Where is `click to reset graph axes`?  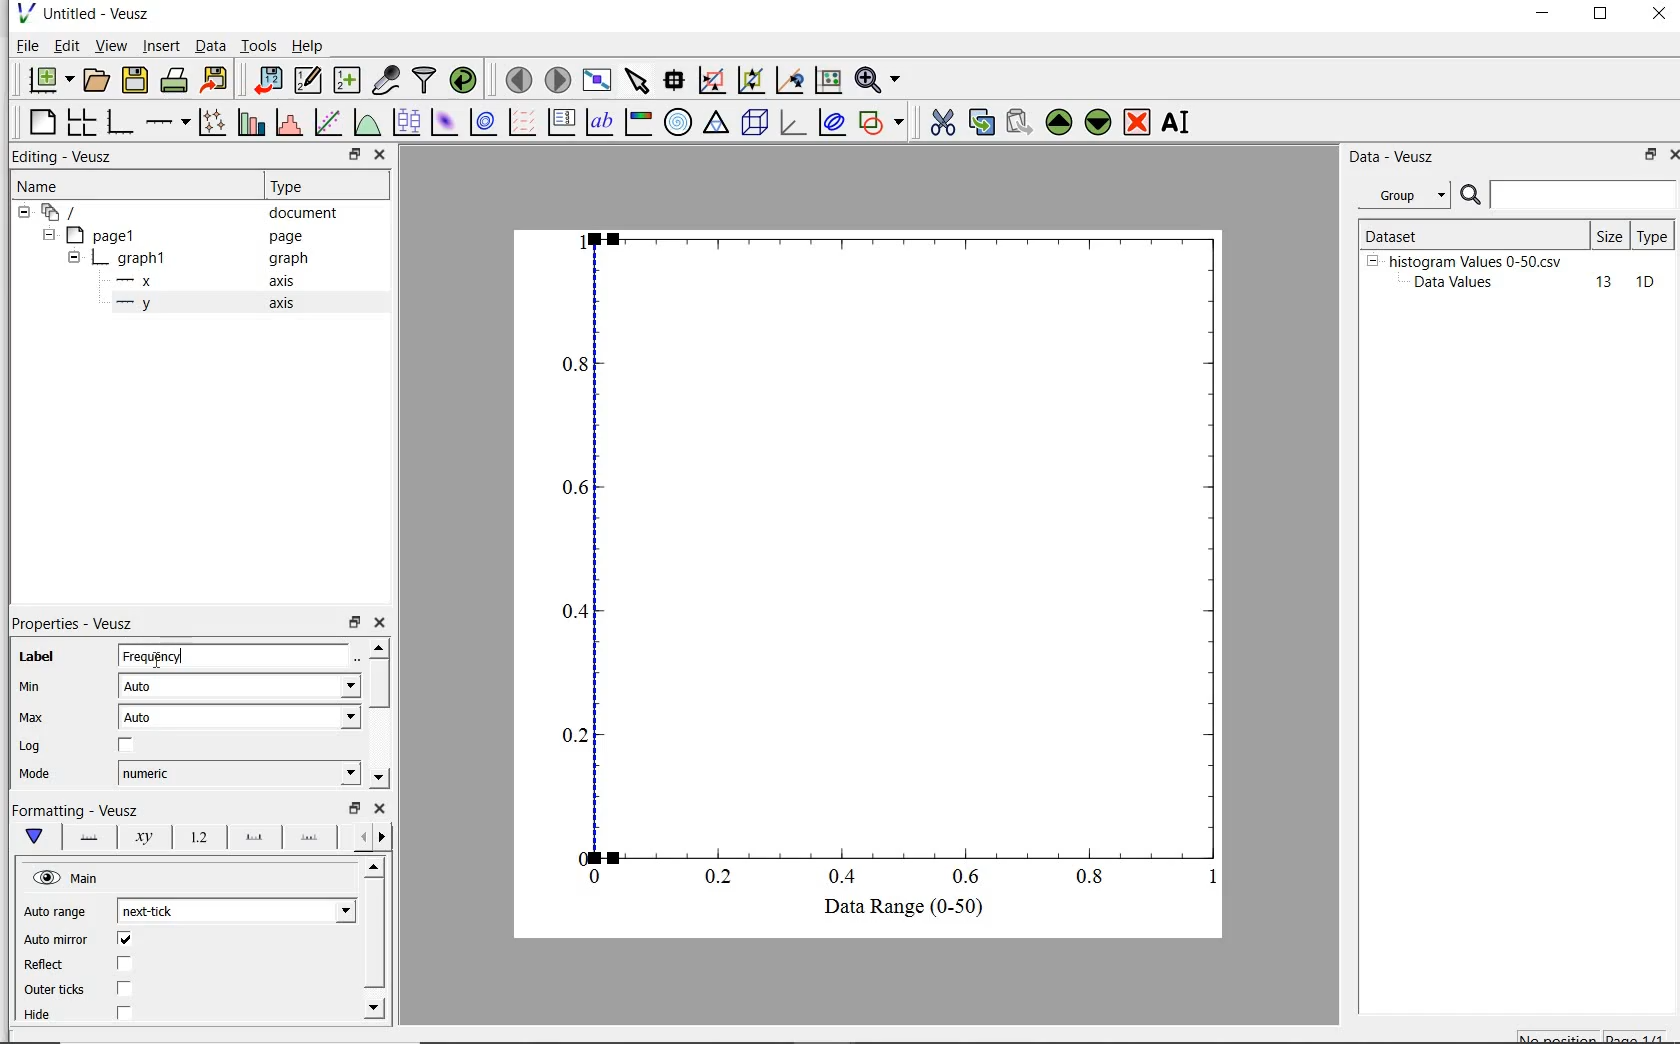
click to reset graph axes is located at coordinates (711, 80).